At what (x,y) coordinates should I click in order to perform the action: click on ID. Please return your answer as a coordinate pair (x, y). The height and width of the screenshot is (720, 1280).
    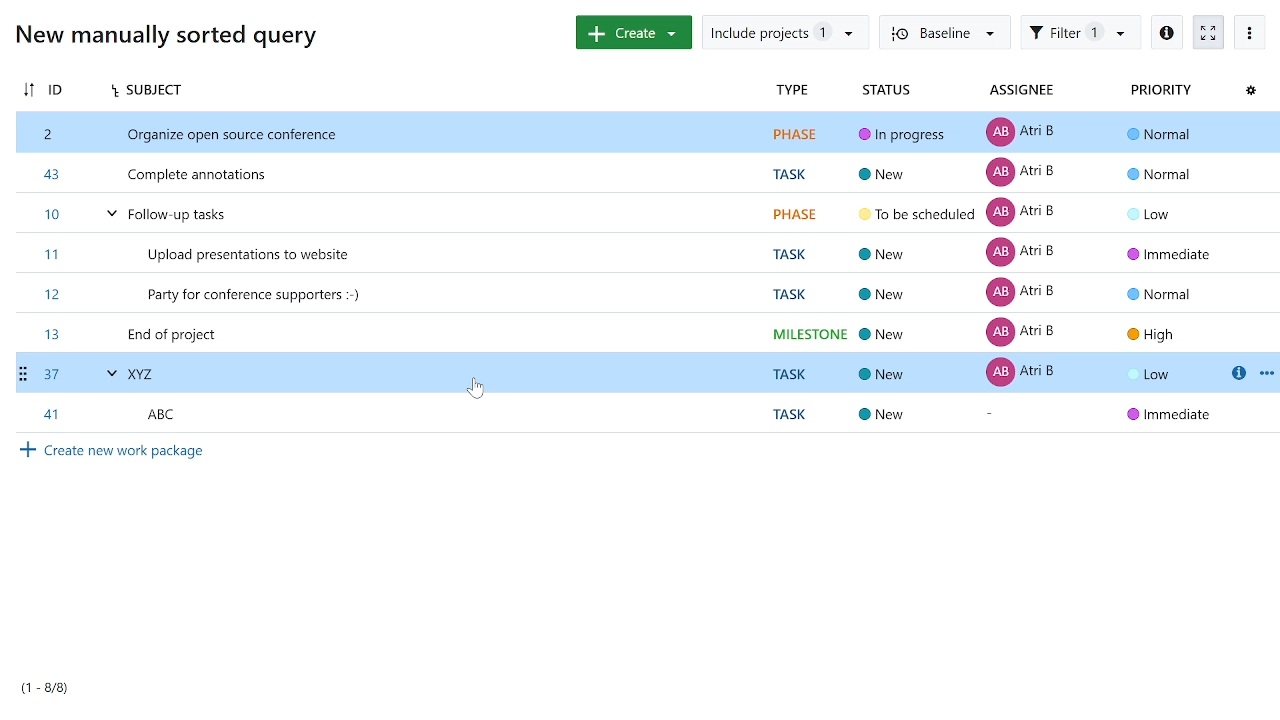
    Looking at the image, I should click on (58, 88).